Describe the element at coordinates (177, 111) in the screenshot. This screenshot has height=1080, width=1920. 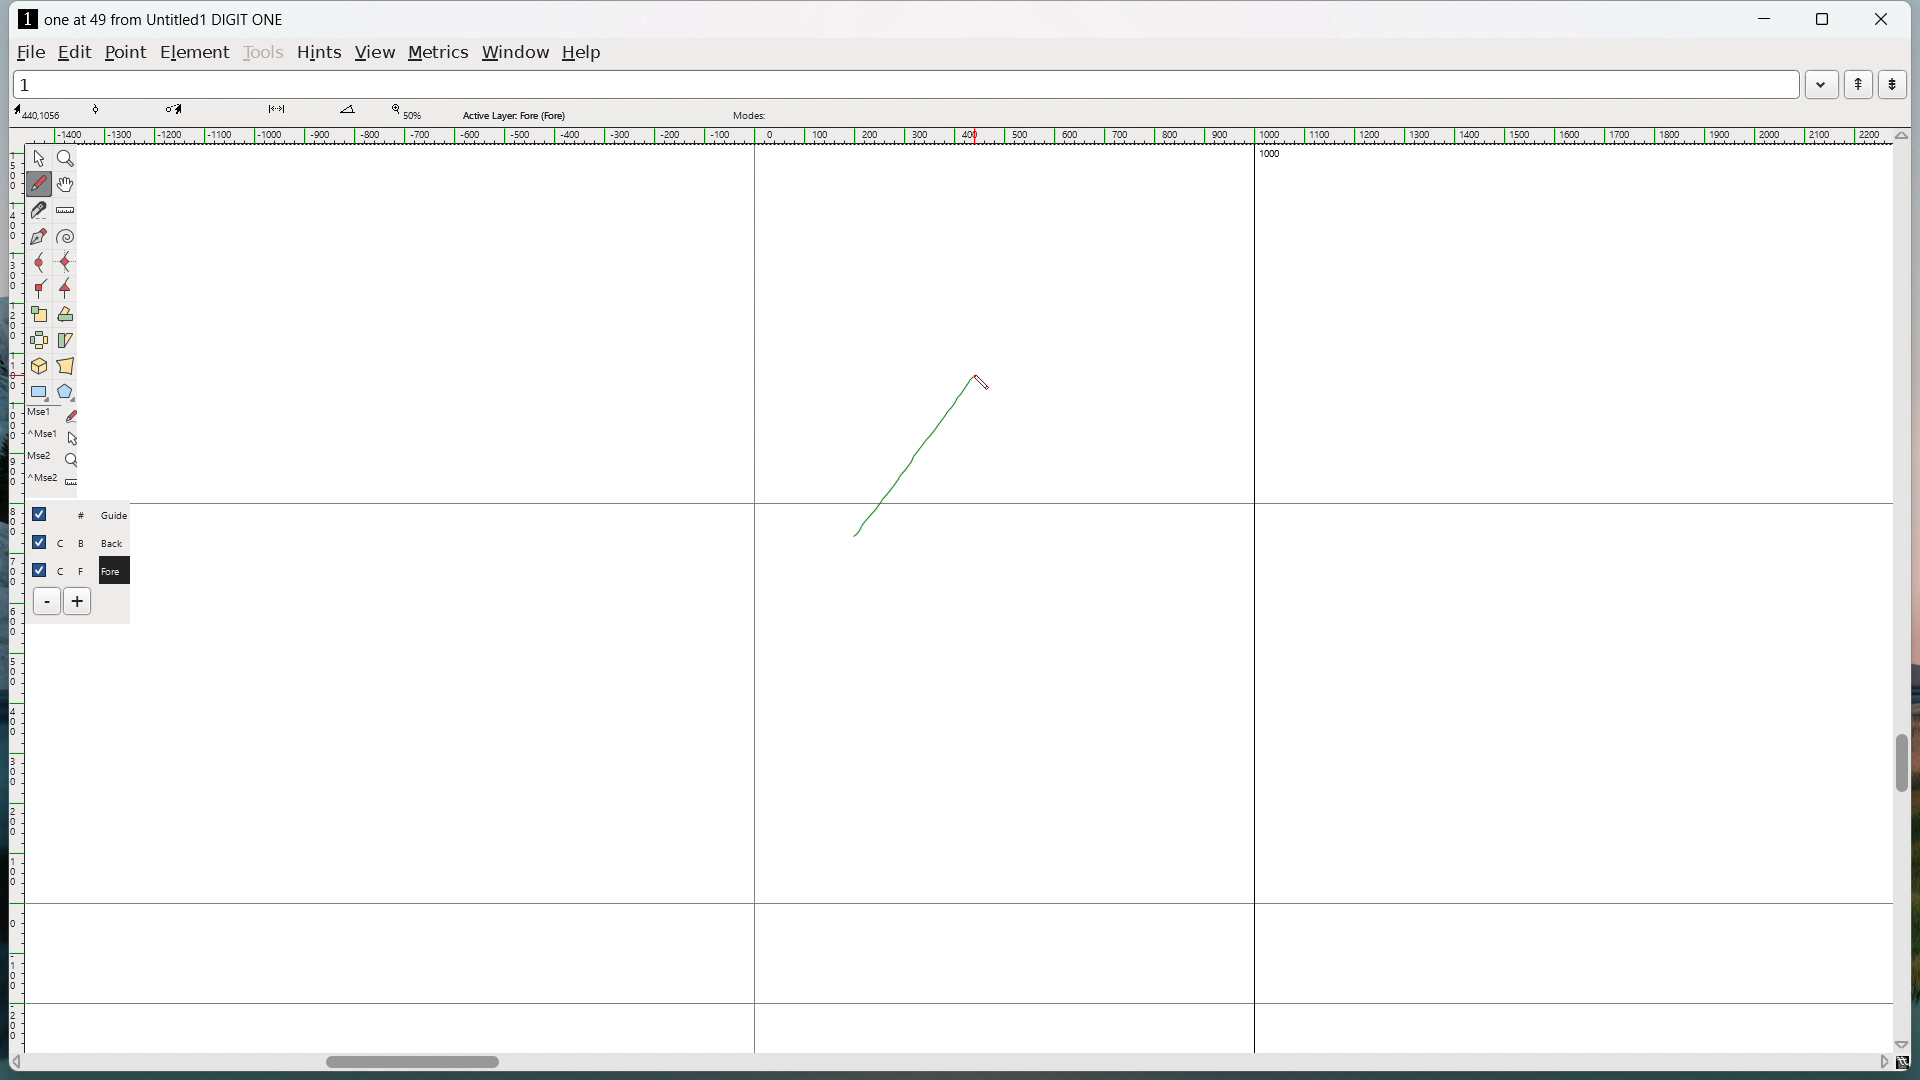
I see `coordinate of destination` at that location.